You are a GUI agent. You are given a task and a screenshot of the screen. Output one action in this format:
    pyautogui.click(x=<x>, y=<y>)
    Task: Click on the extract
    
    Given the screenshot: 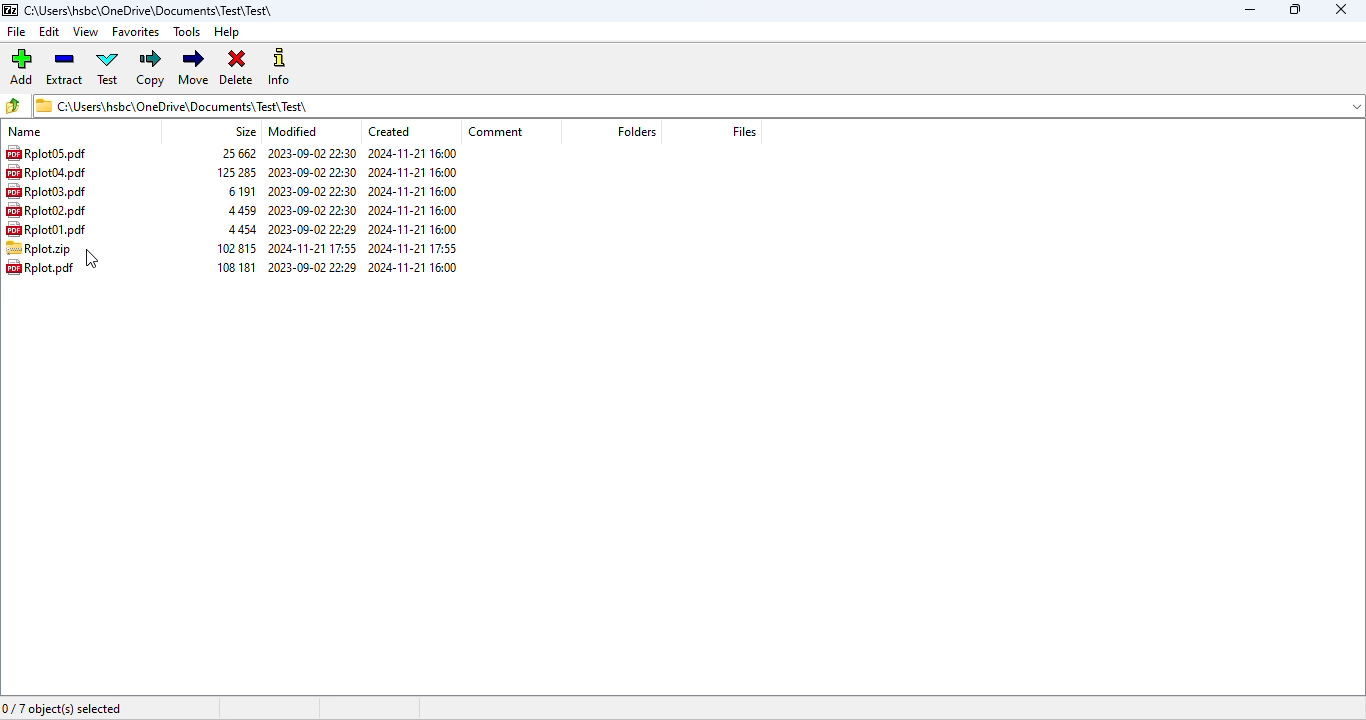 What is the action you would take?
    pyautogui.click(x=65, y=67)
    